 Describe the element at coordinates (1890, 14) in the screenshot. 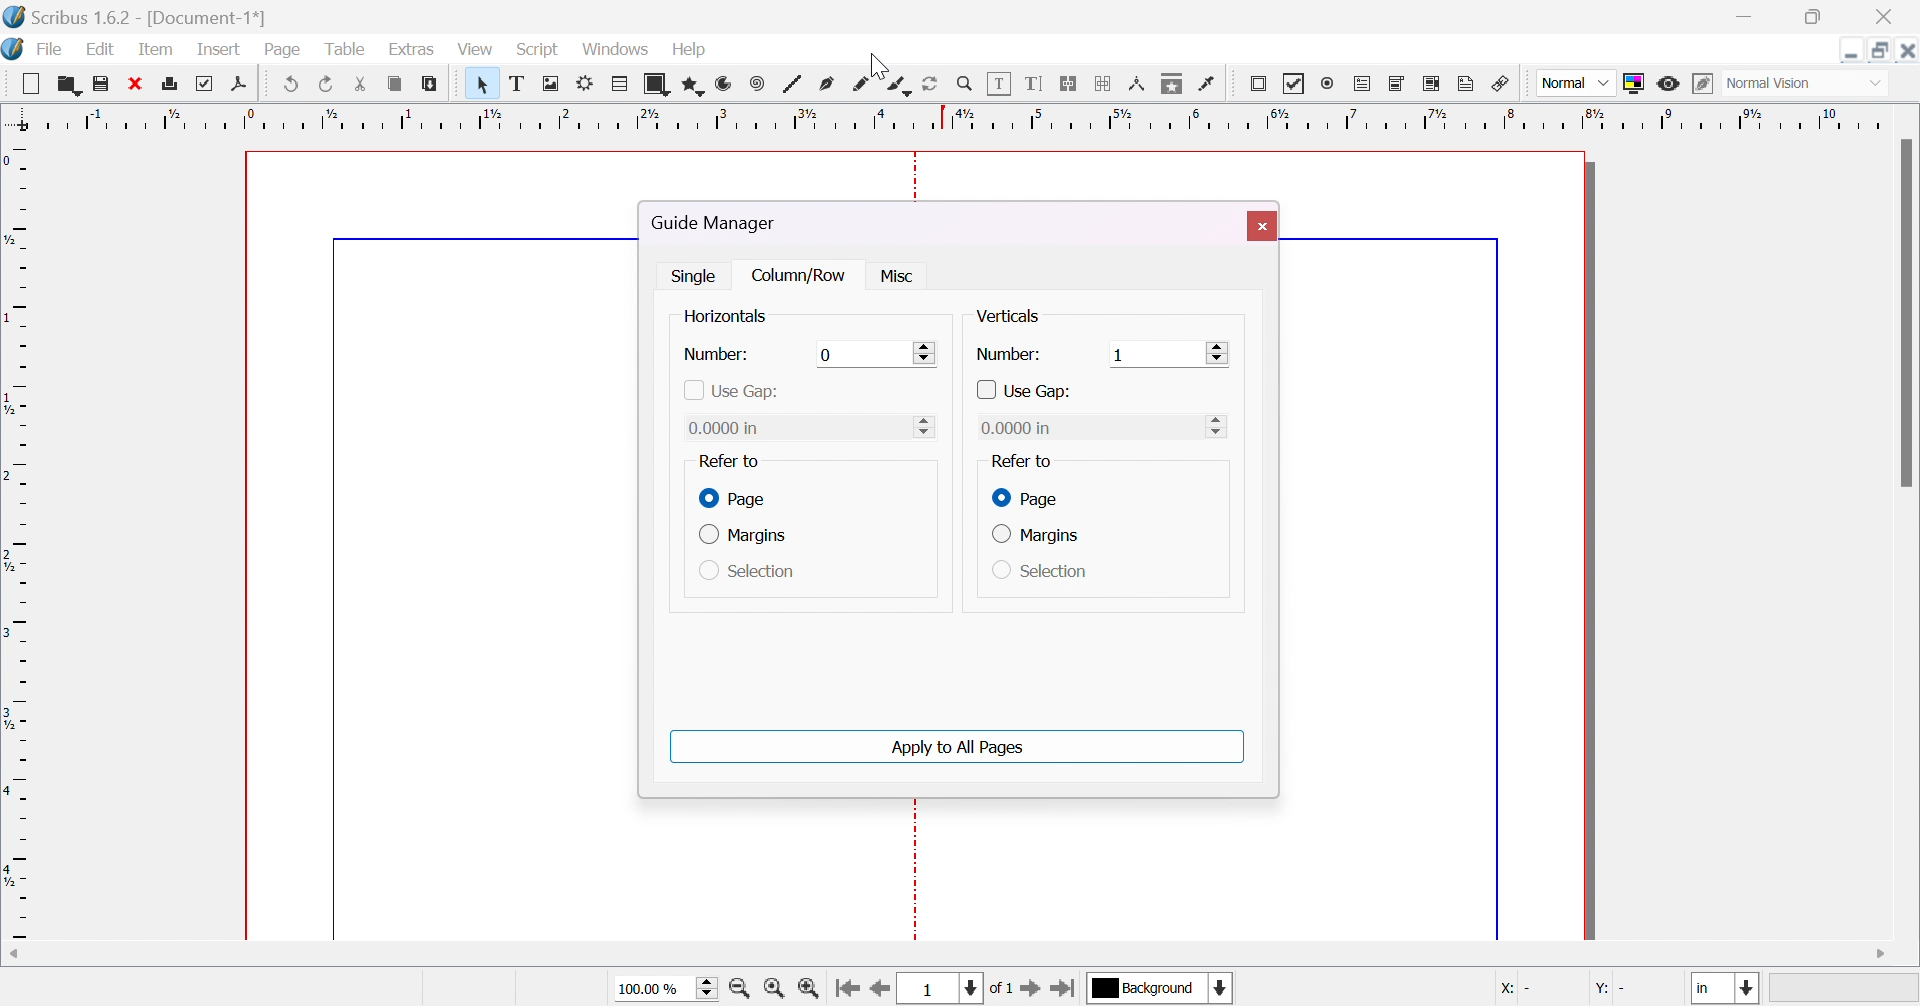

I see `close` at that location.